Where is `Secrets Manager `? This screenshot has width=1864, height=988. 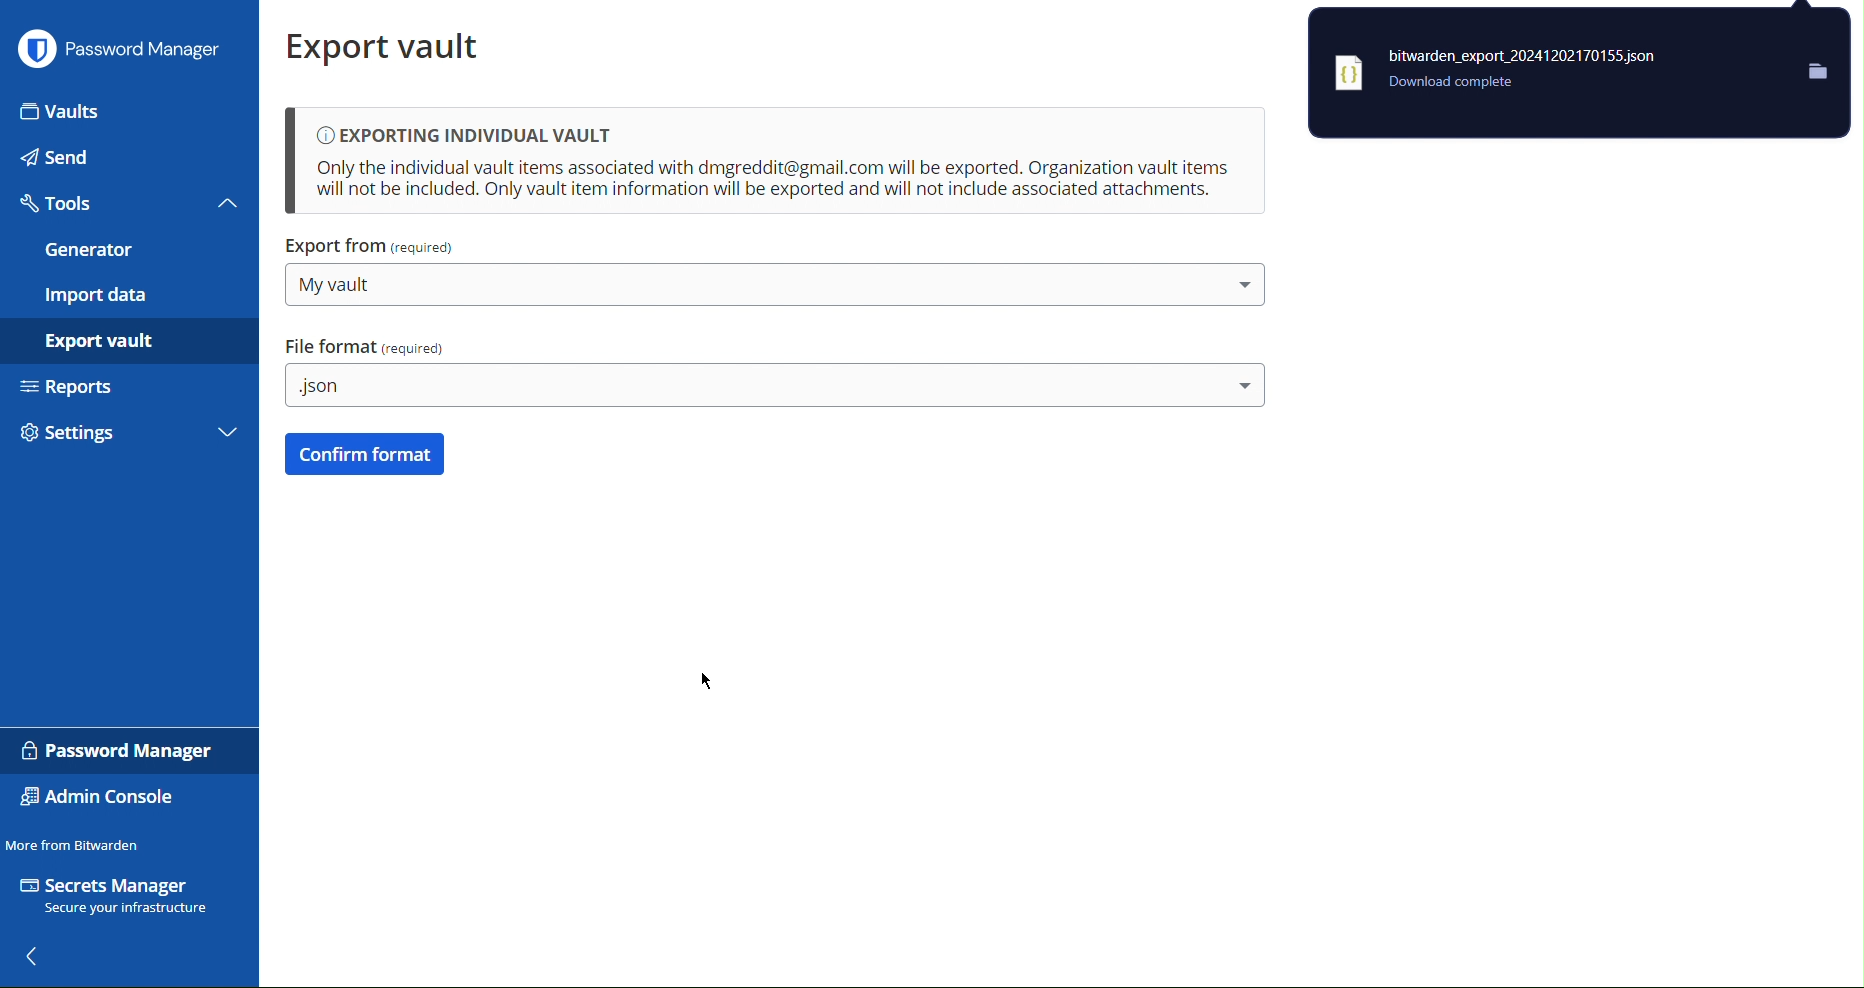 Secrets Manager  is located at coordinates (122, 898).